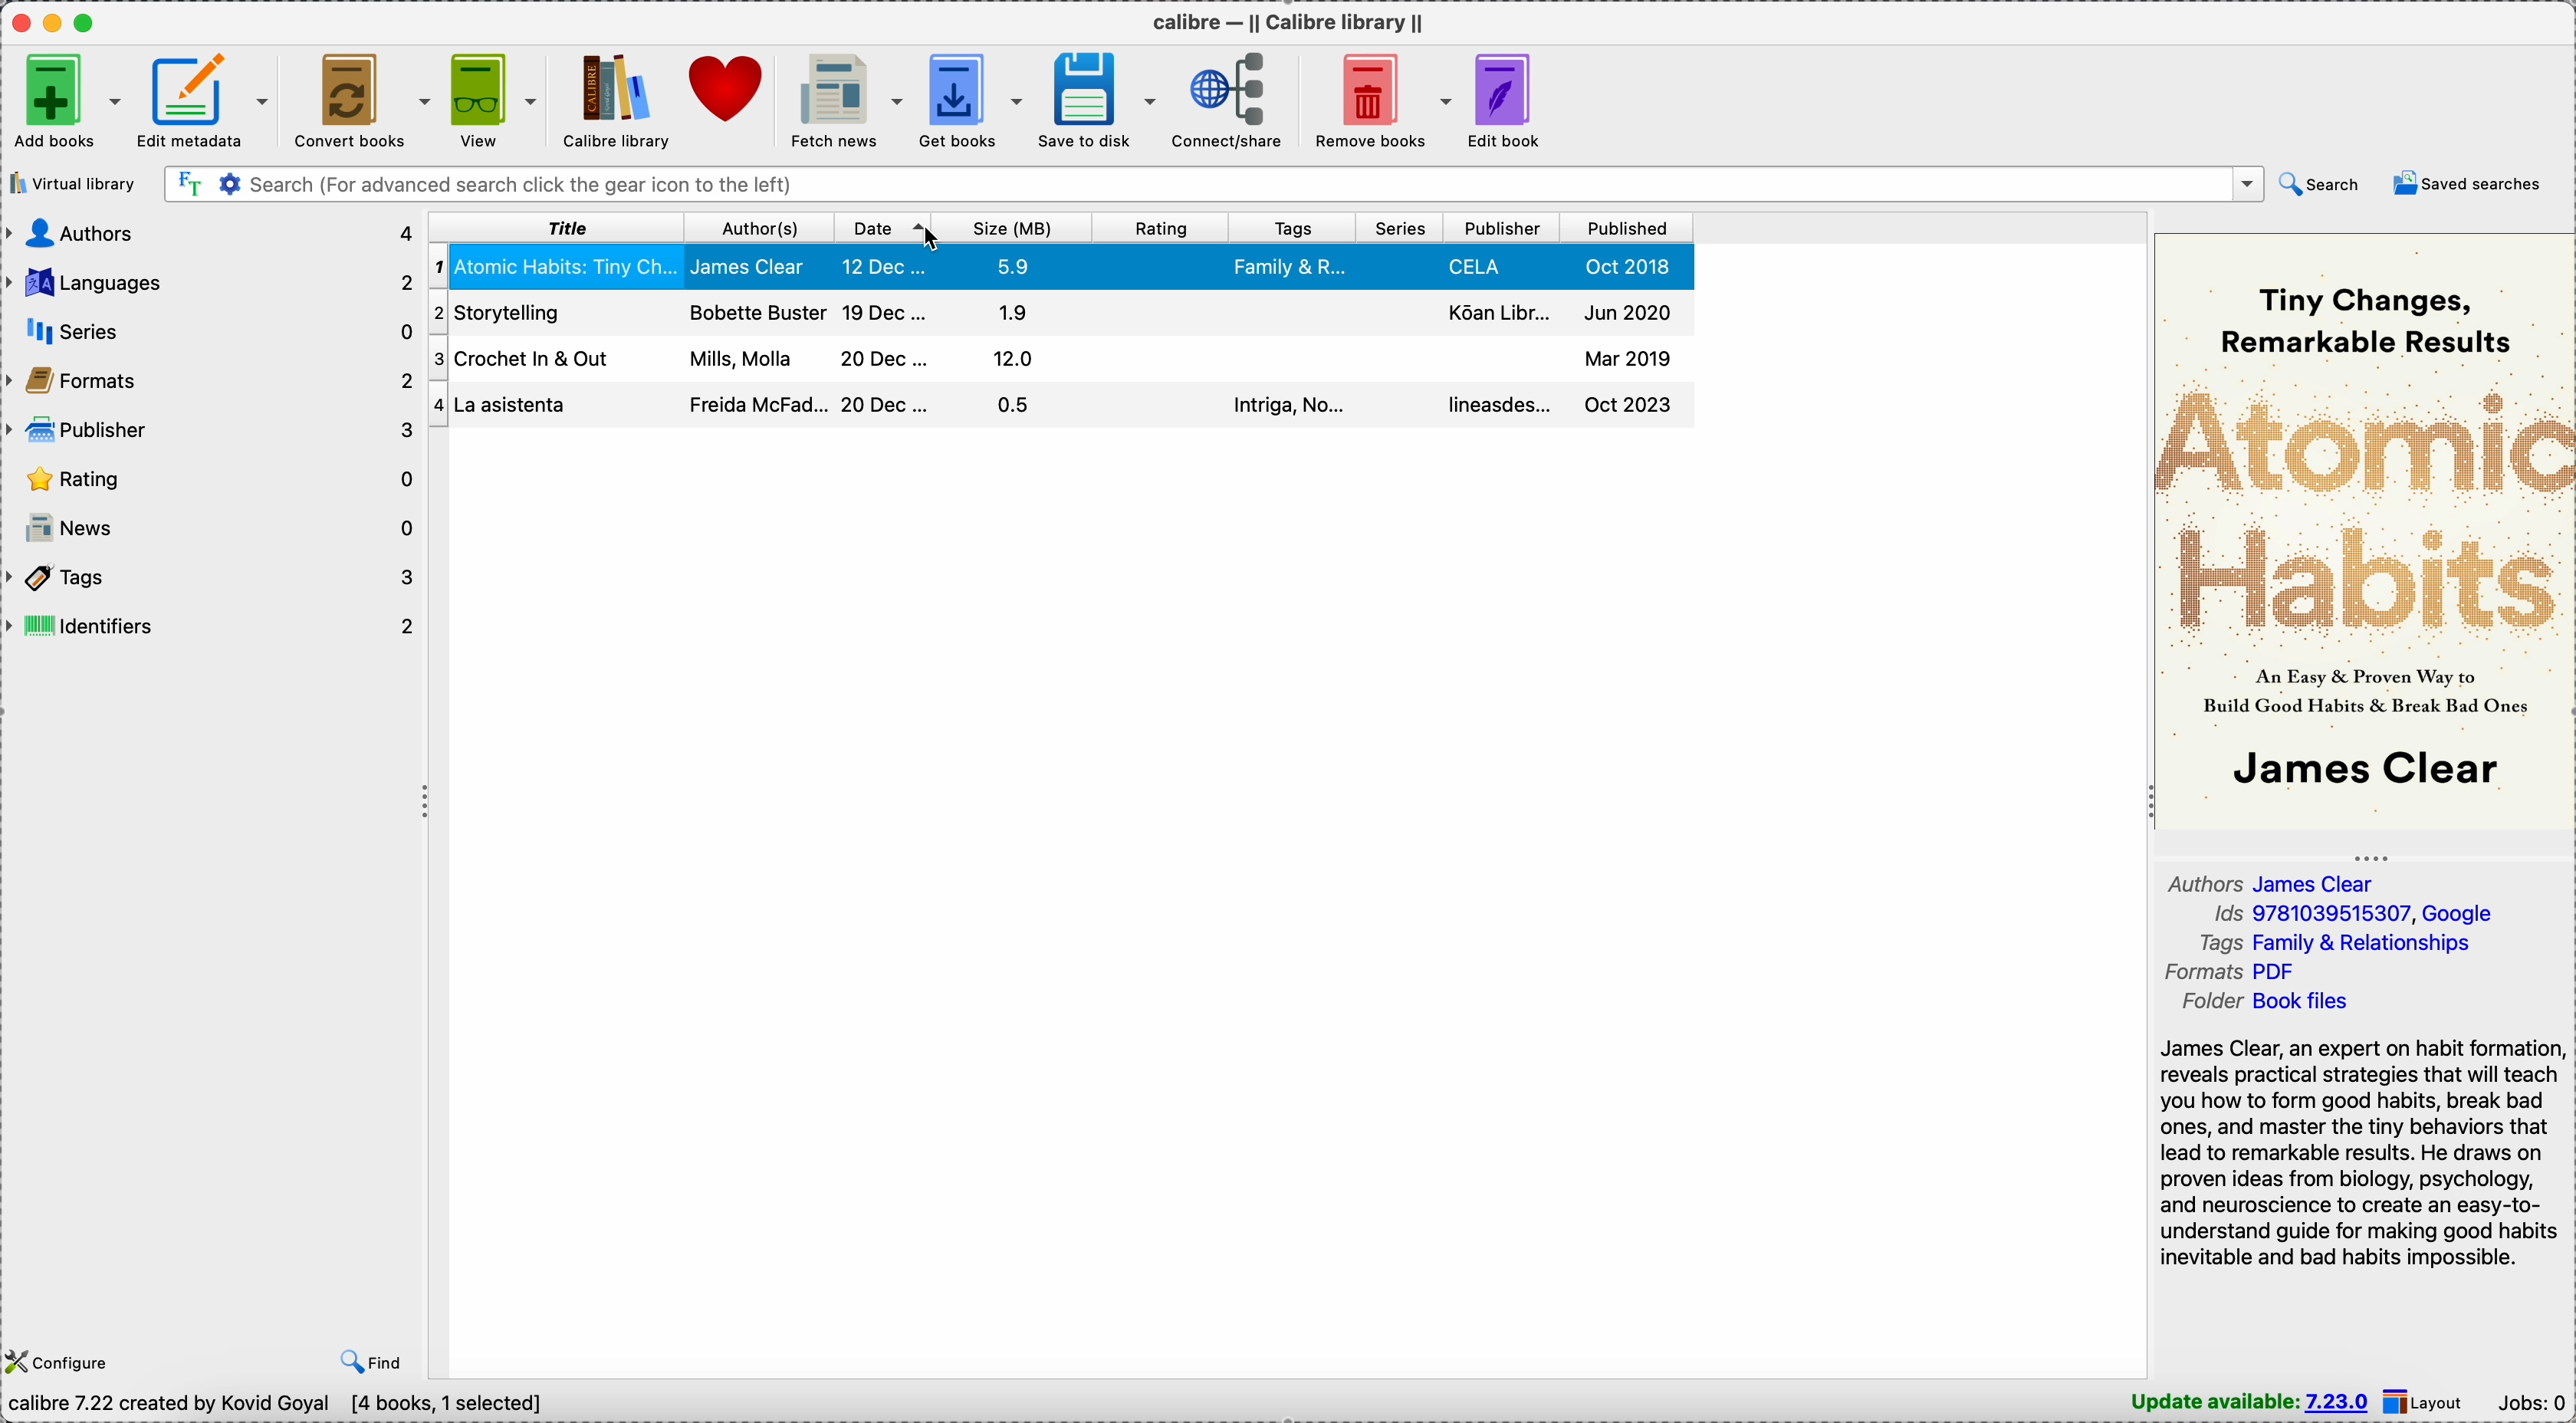  Describe the element at coordinates (211, 234) in the screenshot. I see `authors` at that location.